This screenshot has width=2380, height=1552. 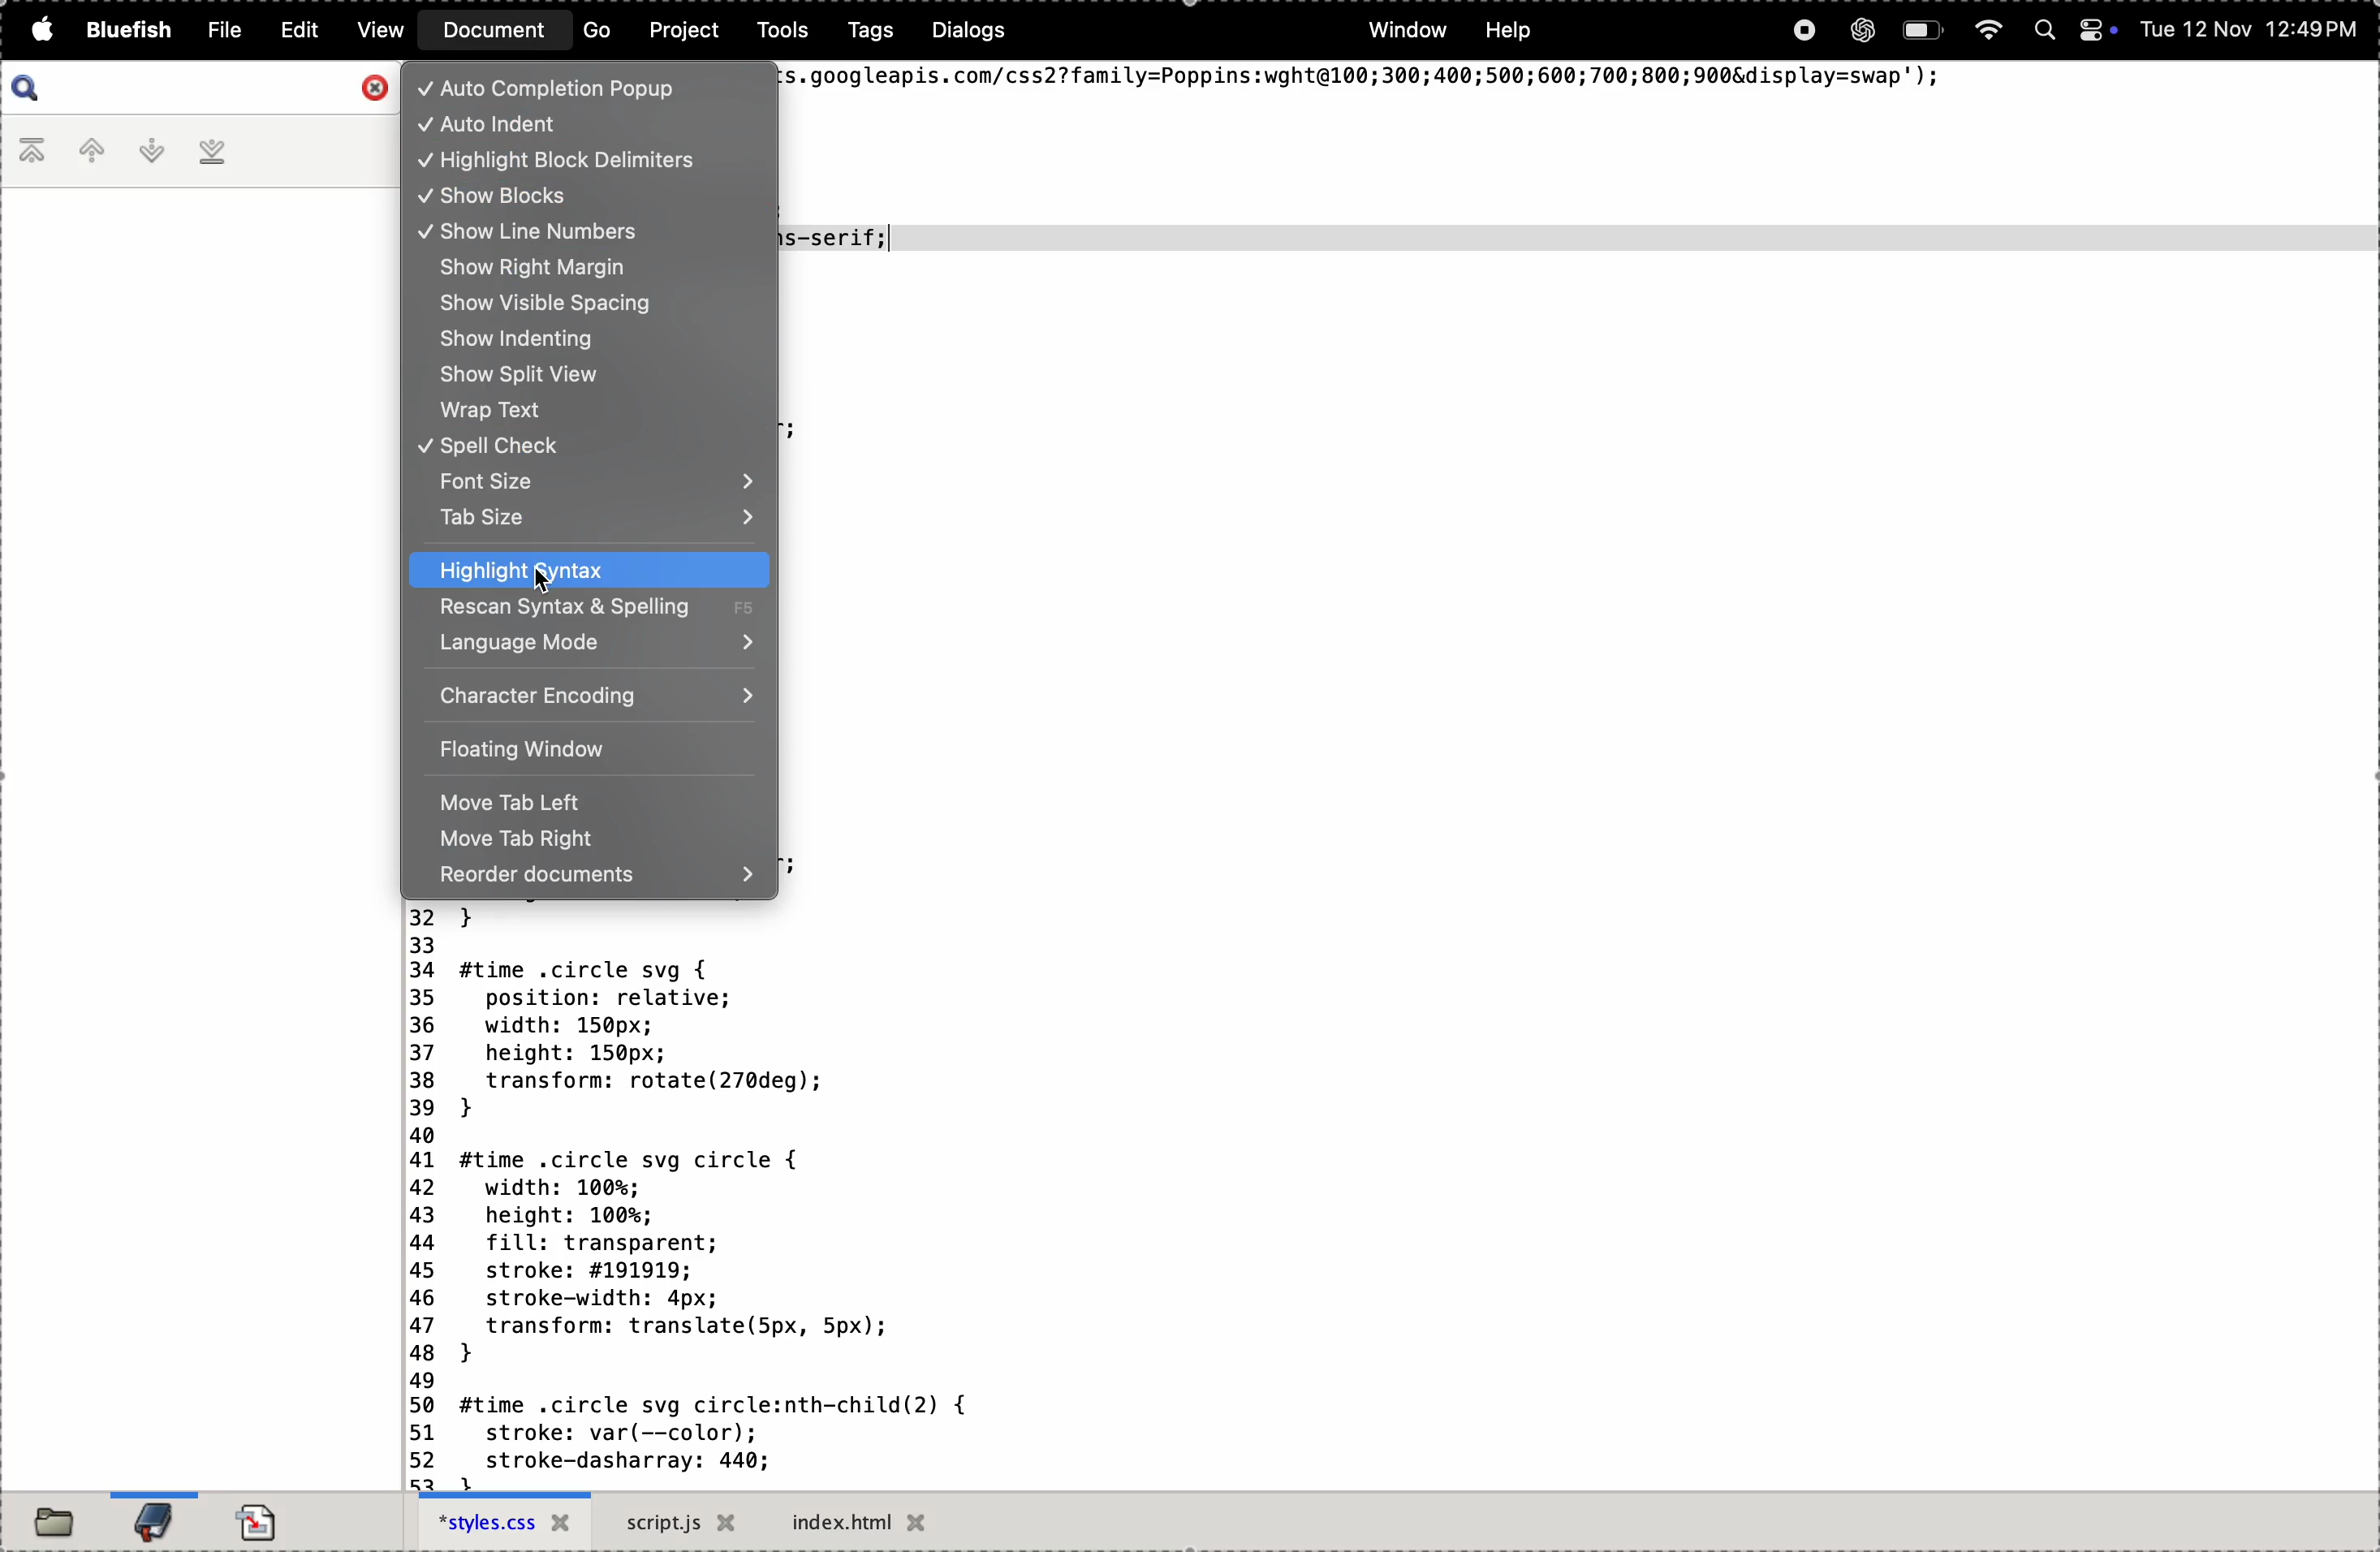 I want to click on open file, so click(x=54, y=1520).